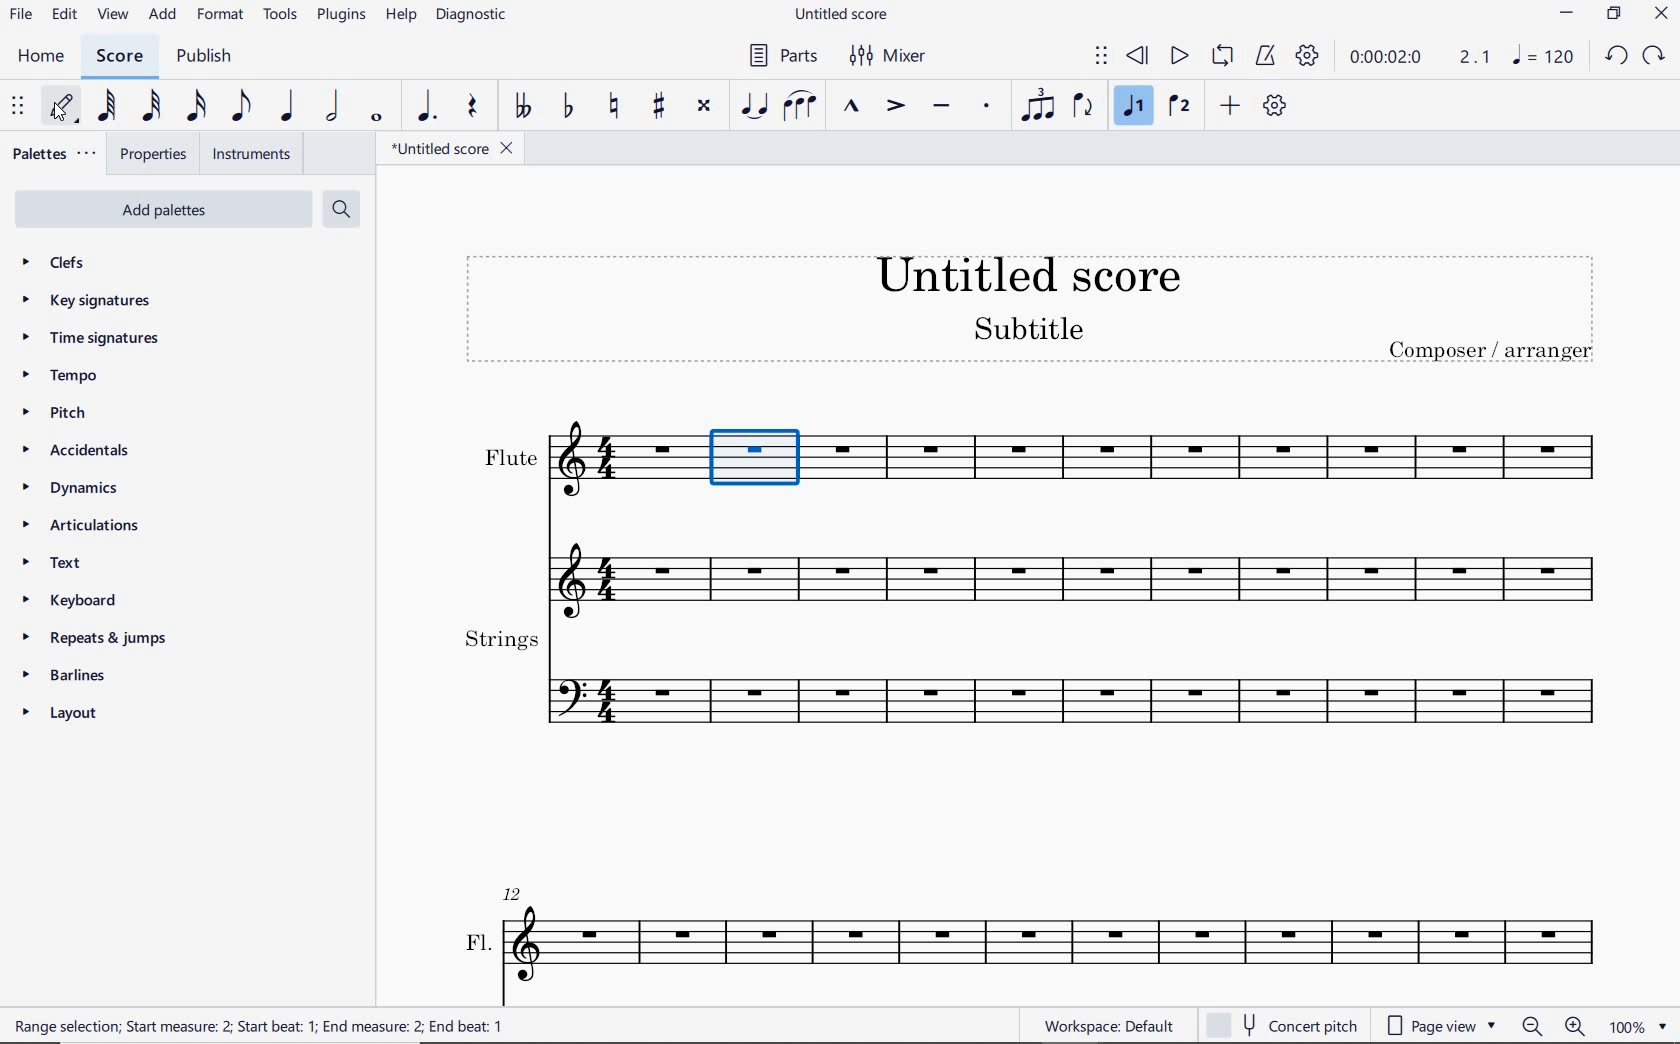 The image size is (1680, 1044). Describe the element at coordinates (376, 119) in the screenshot. I see `WHOLE NOTE` at that location.